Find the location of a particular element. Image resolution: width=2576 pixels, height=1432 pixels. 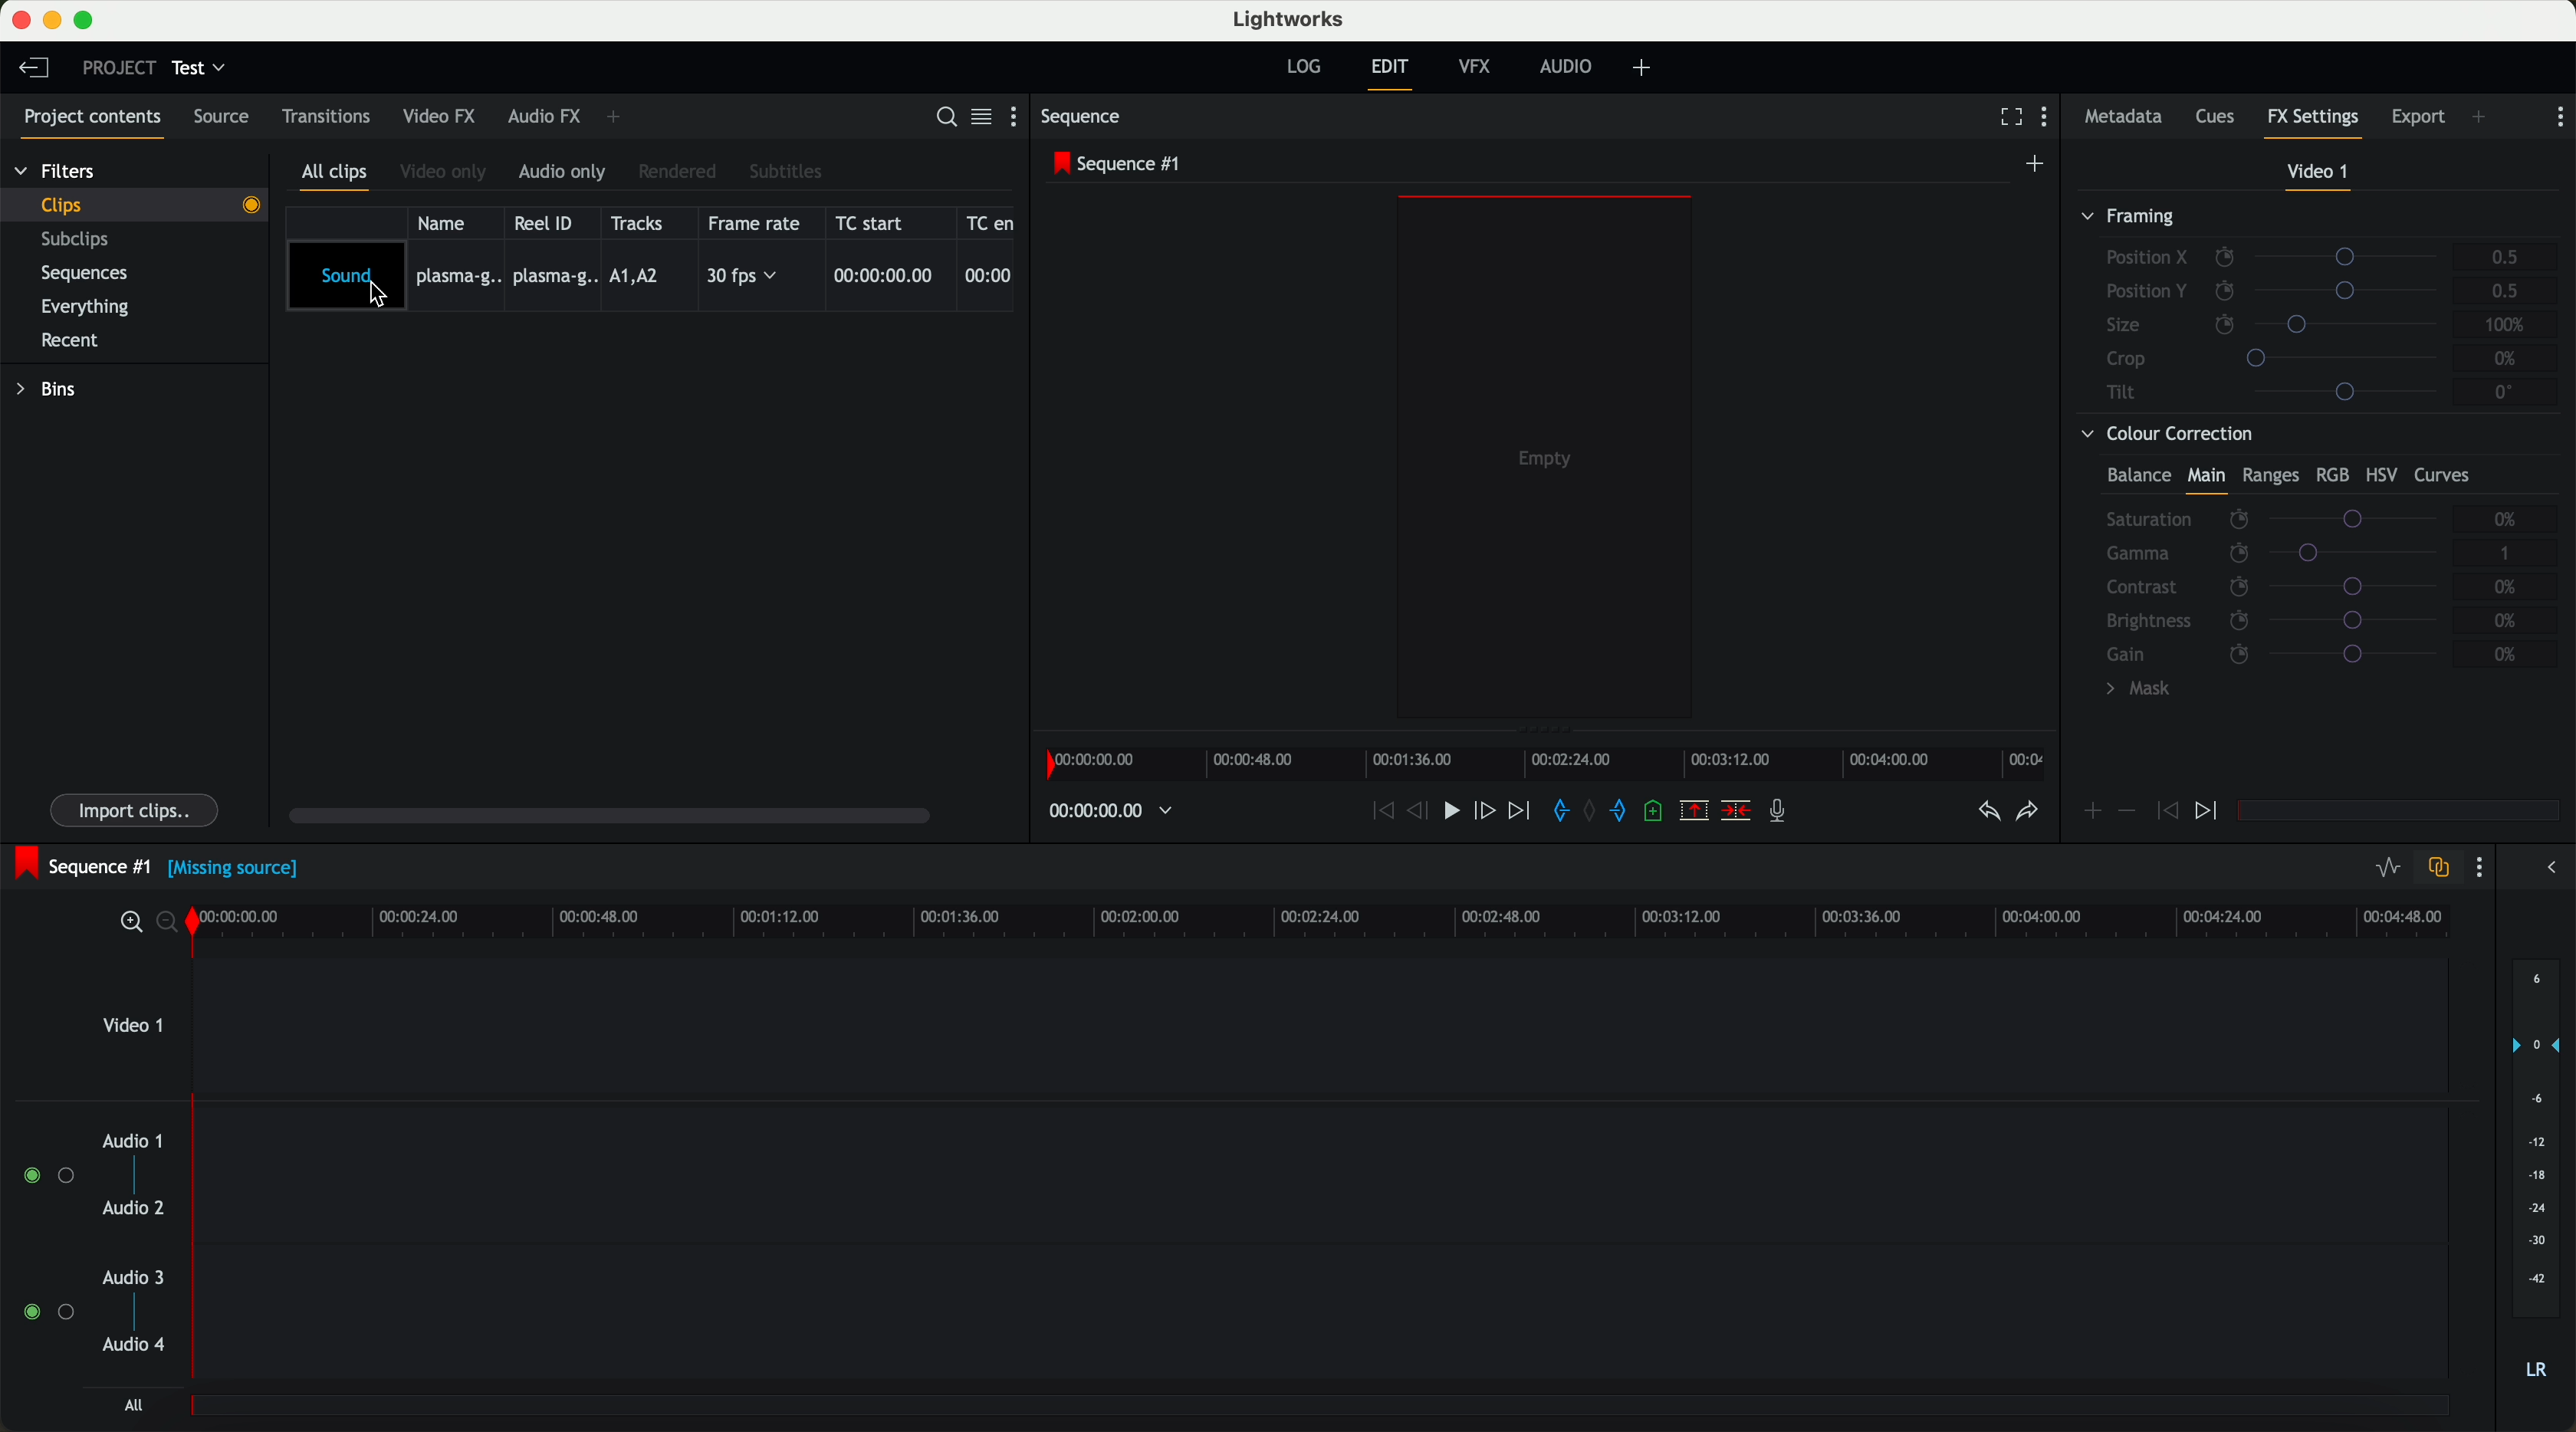

reel ID is located at coordinates (549, 223).